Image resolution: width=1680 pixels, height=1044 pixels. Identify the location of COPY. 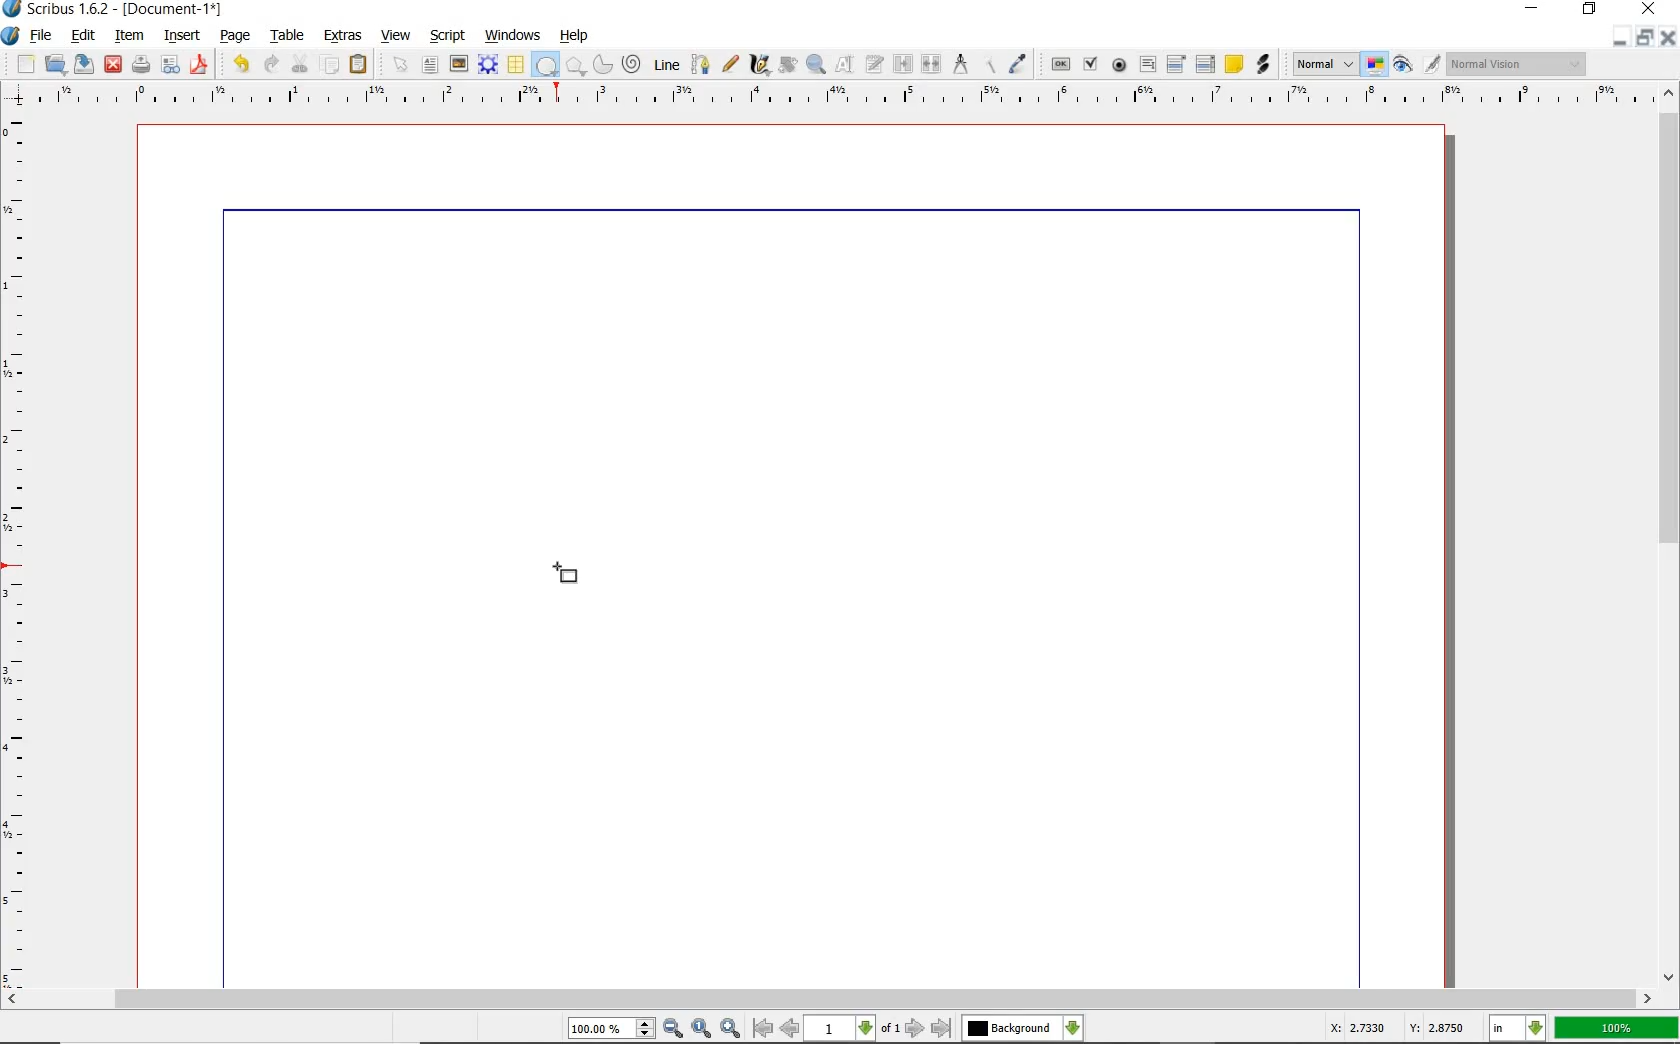
(332, 65).